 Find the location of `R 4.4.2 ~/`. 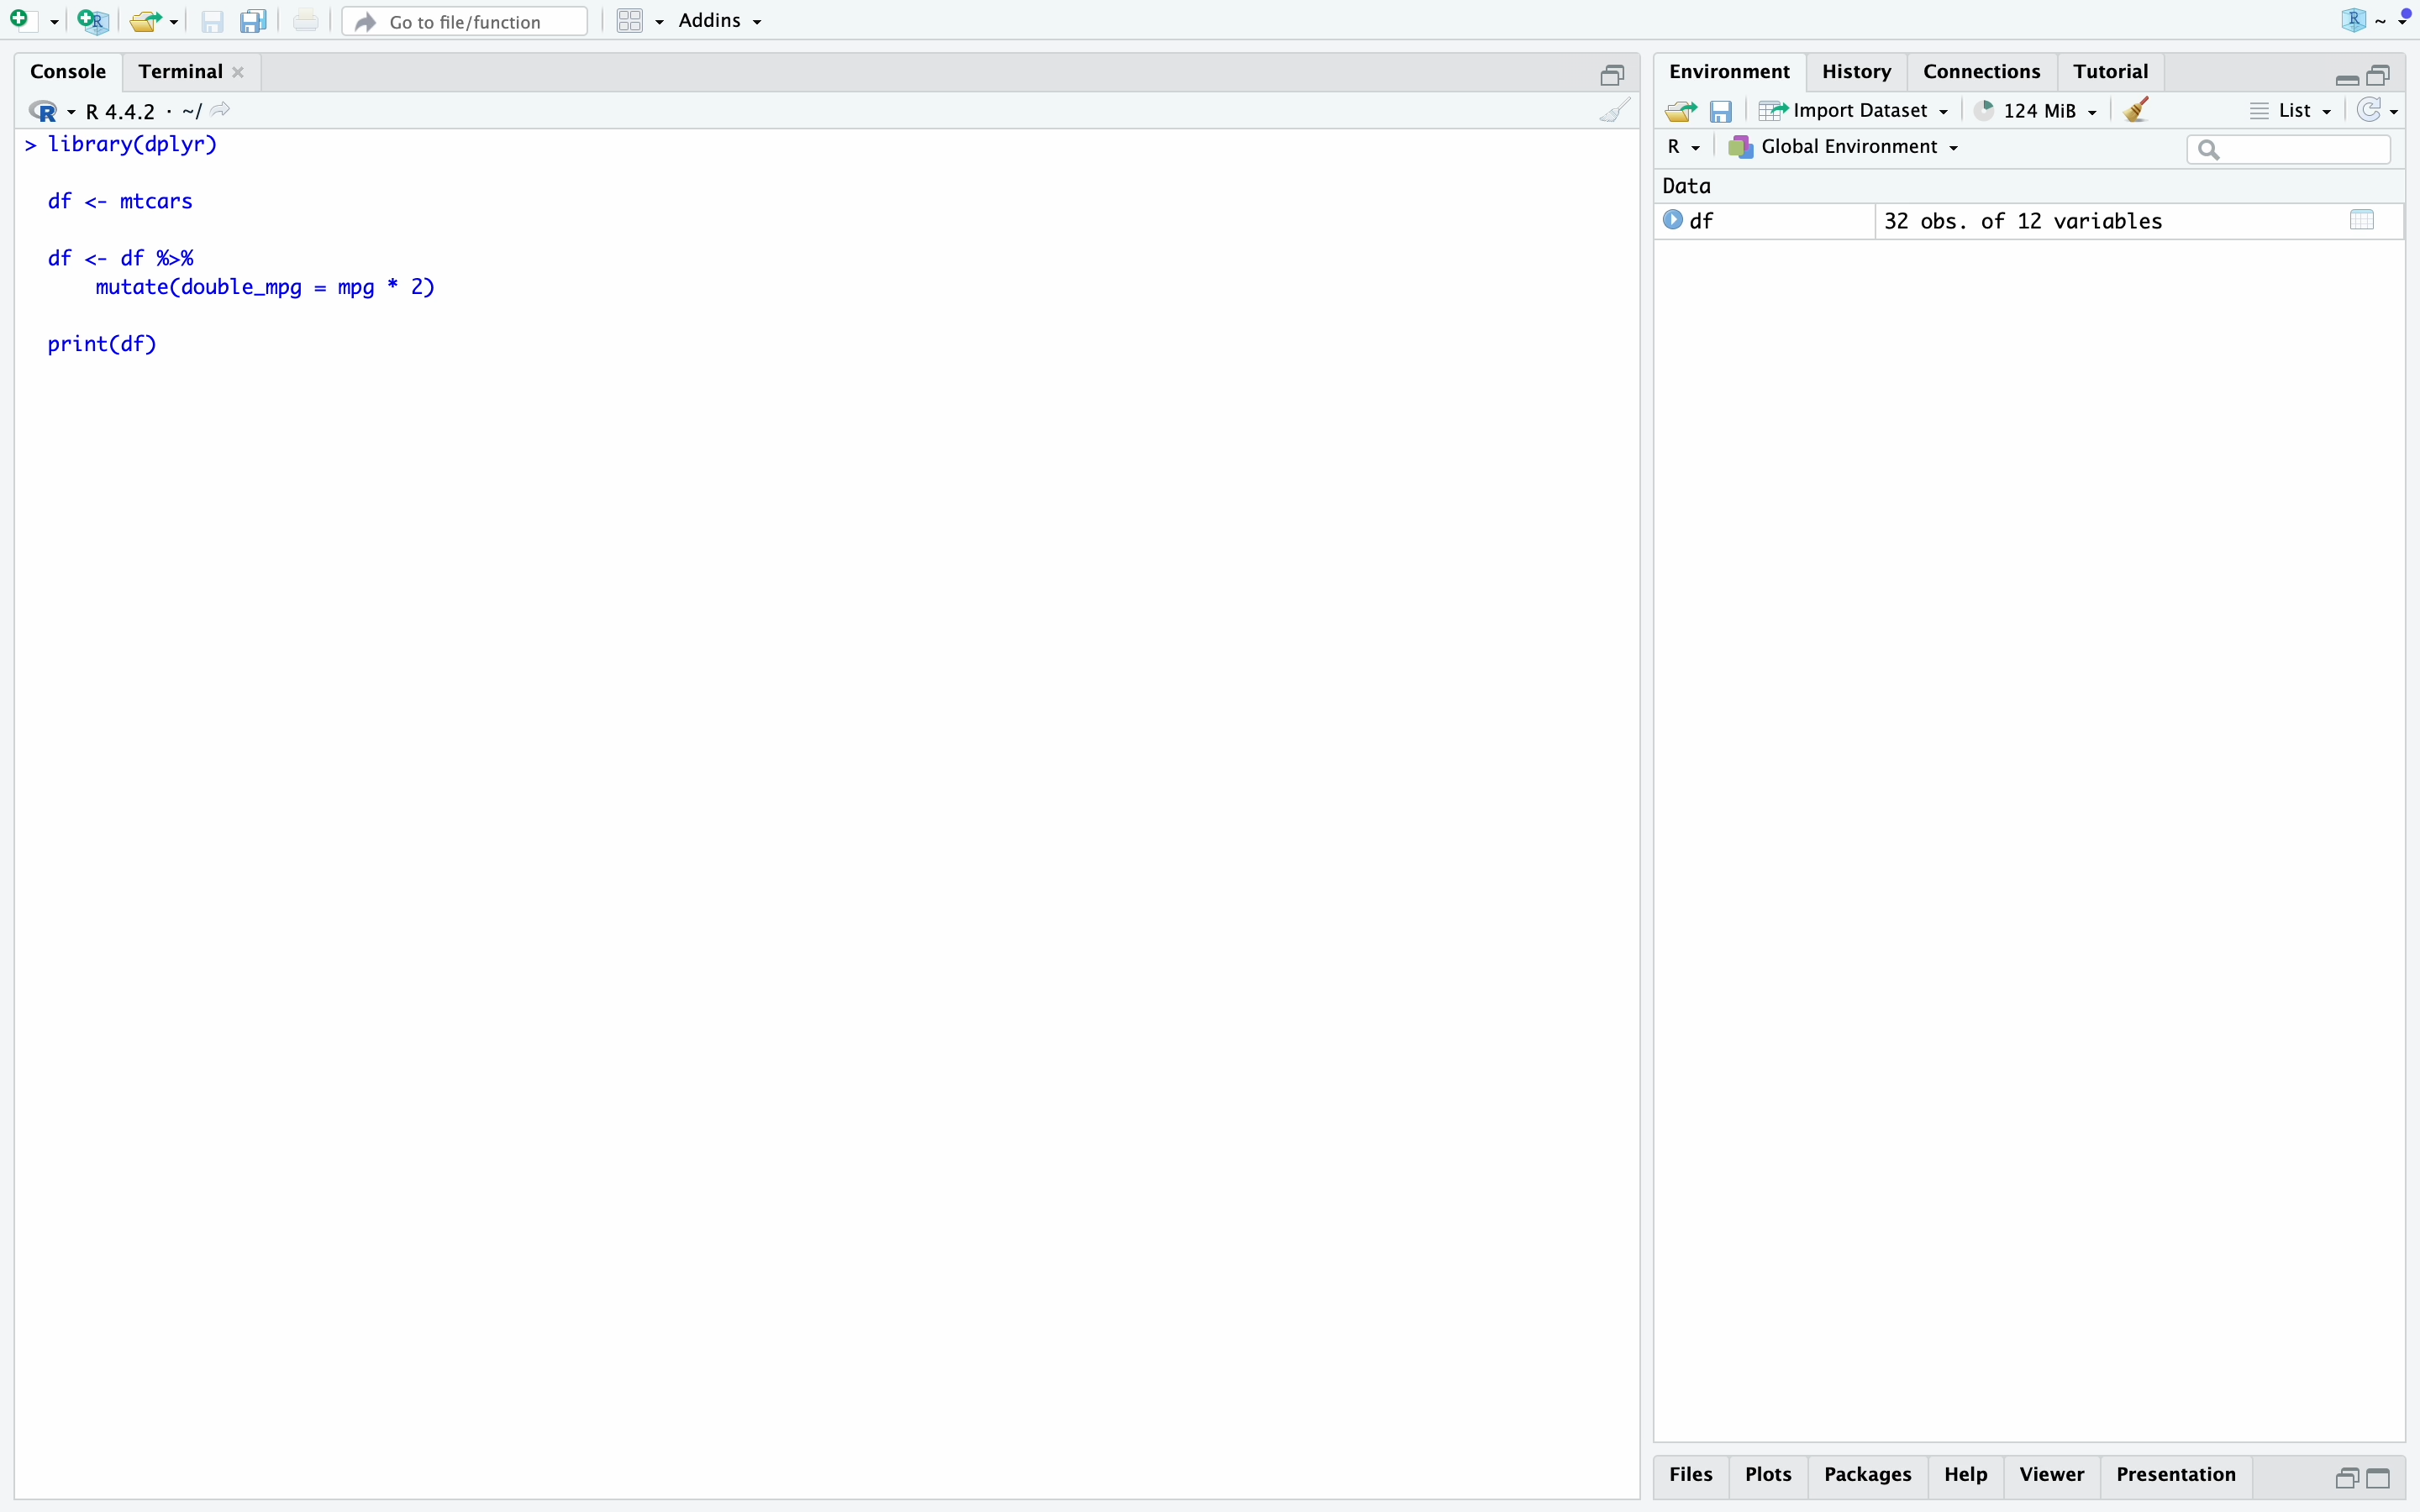

R 4.4.2 ~/ is located at coordinates (143, 113).